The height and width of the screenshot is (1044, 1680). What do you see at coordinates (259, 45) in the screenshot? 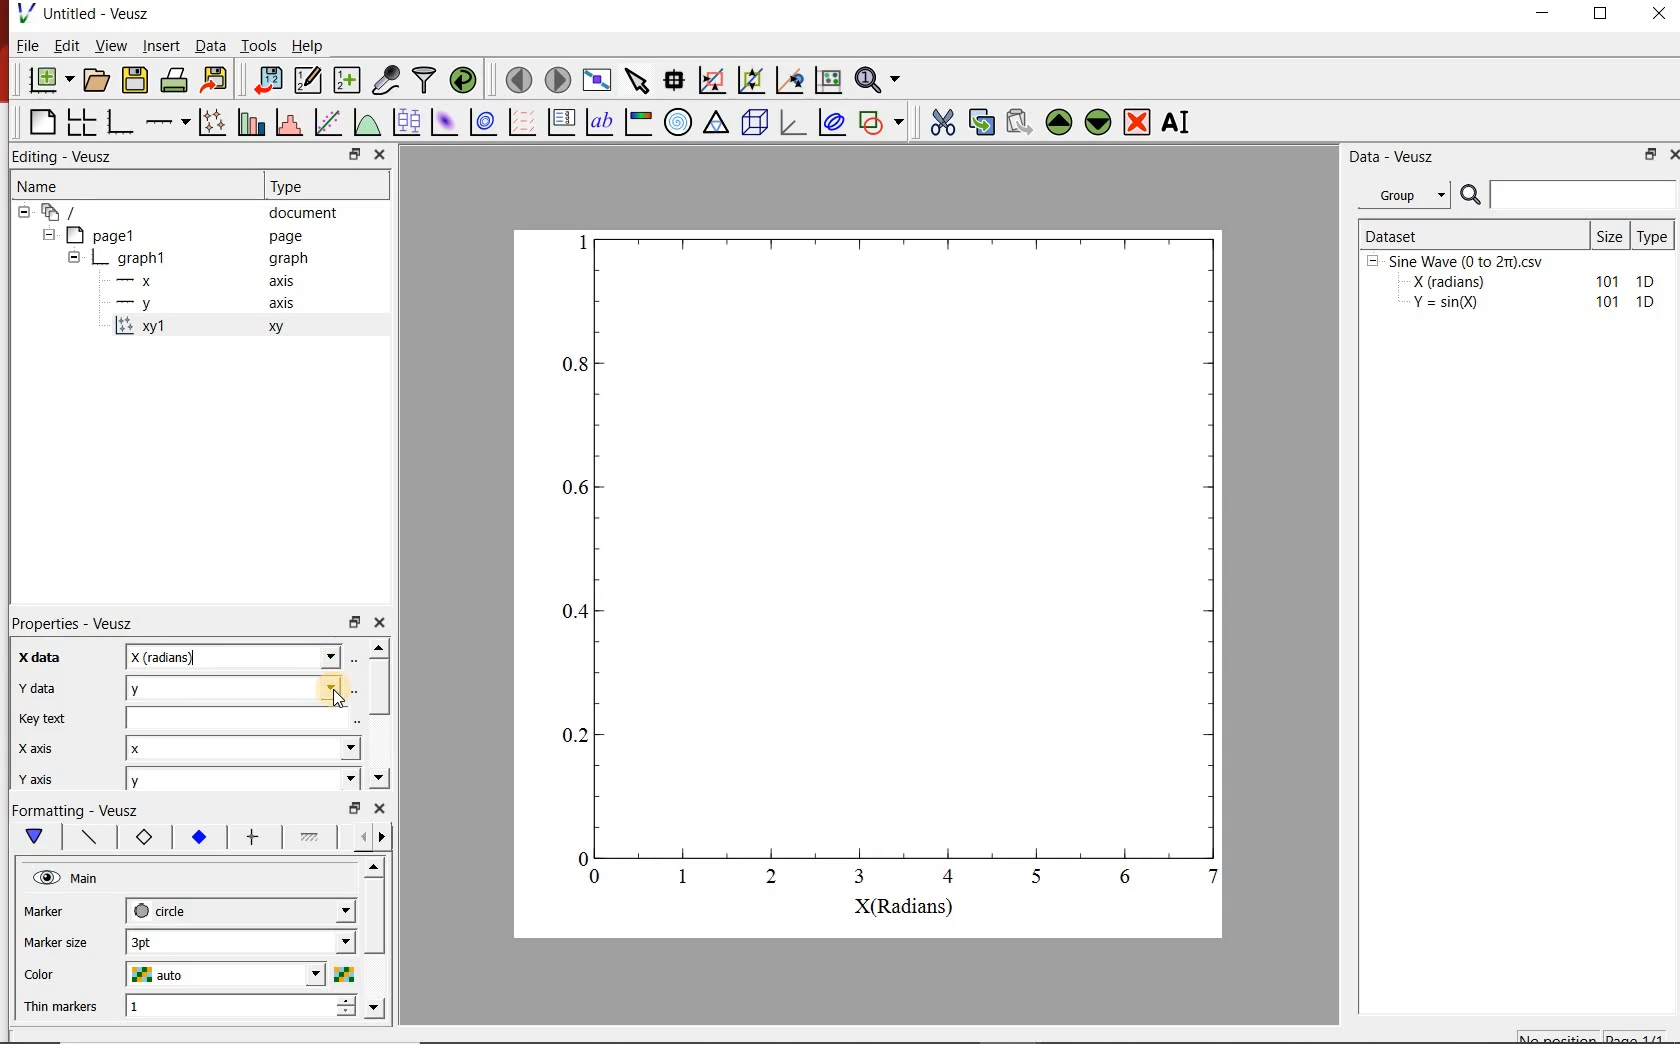
I see `Tools` at bounding box center [259, 45].